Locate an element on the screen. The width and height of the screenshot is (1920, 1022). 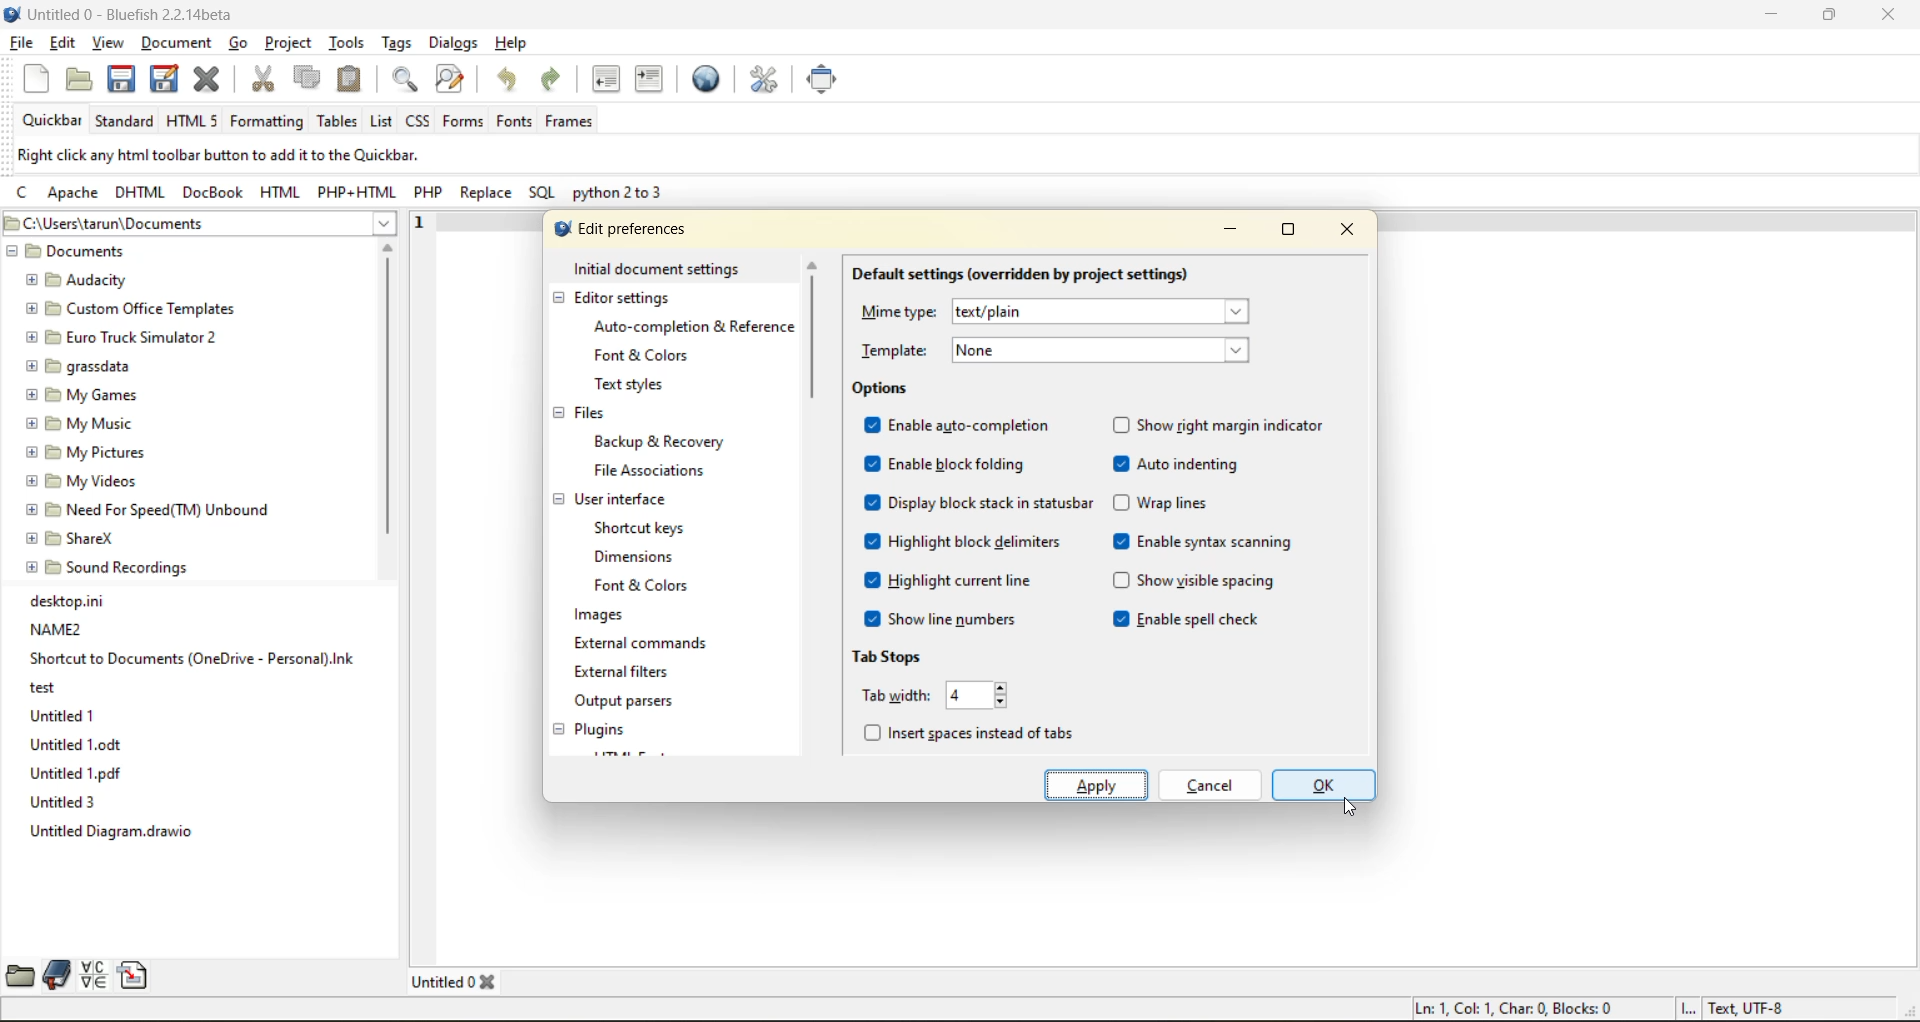
enable block folding is located at coordinates (944, 464).